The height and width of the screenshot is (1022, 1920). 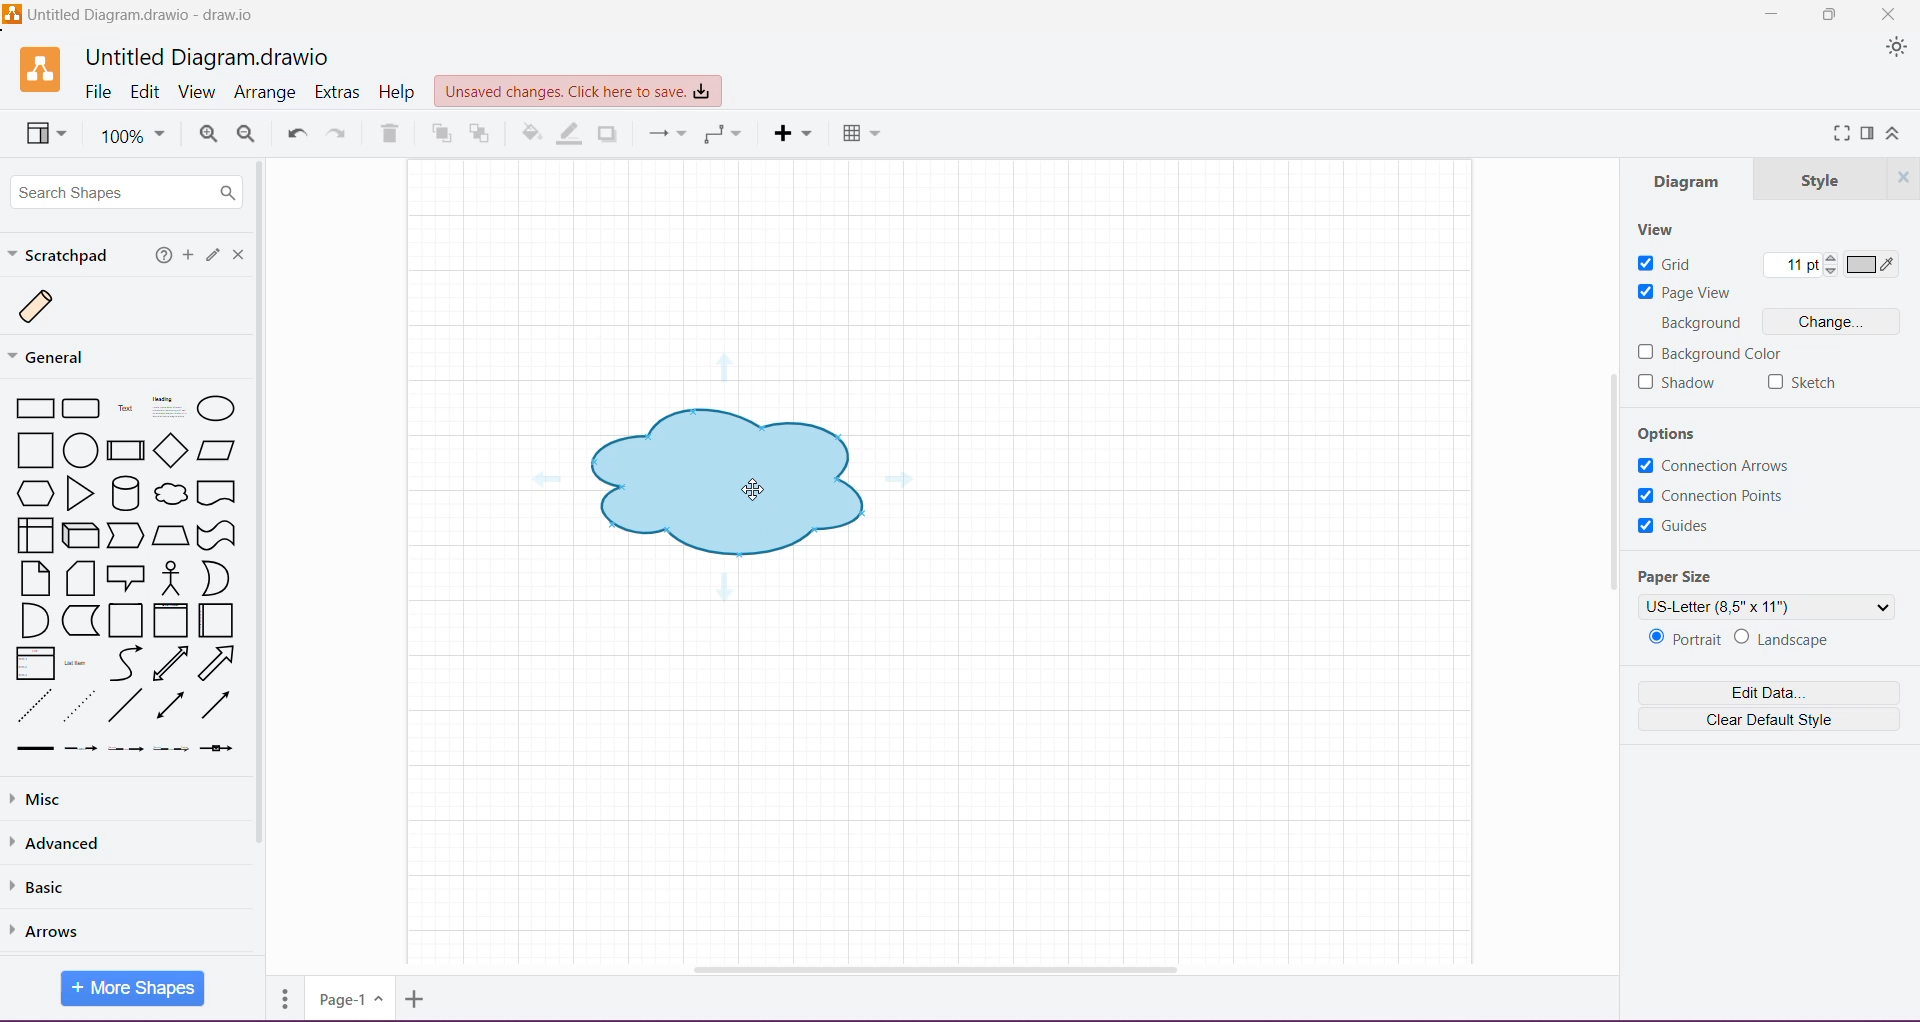 I want to click on Appearance, so click(x=1896, y=49).